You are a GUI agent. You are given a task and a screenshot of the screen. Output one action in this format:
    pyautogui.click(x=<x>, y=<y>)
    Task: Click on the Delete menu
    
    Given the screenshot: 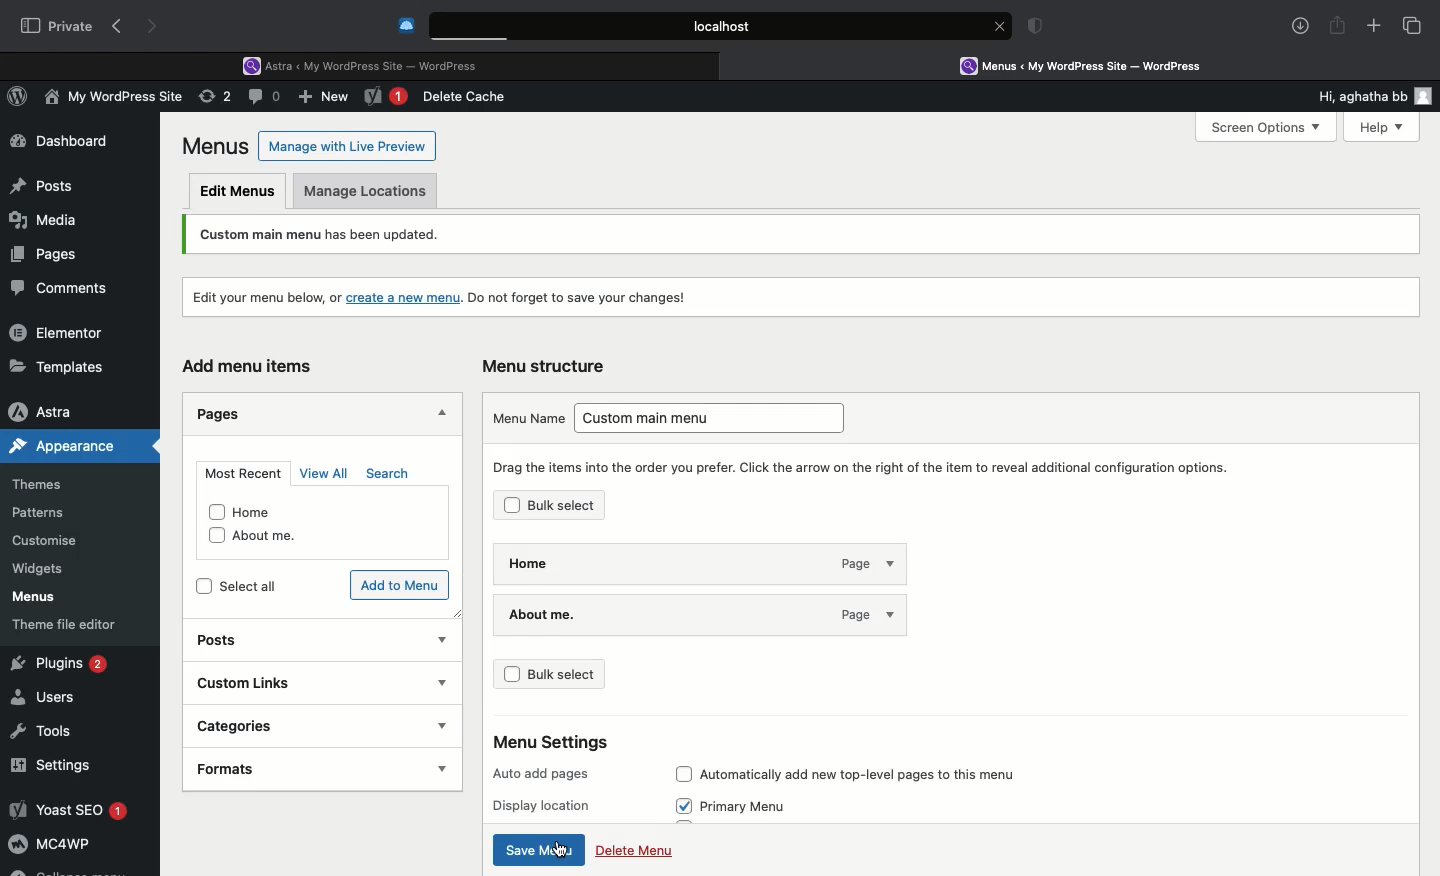 What is the action you would take?
    pyautogui.click(x=635, y=854)
    